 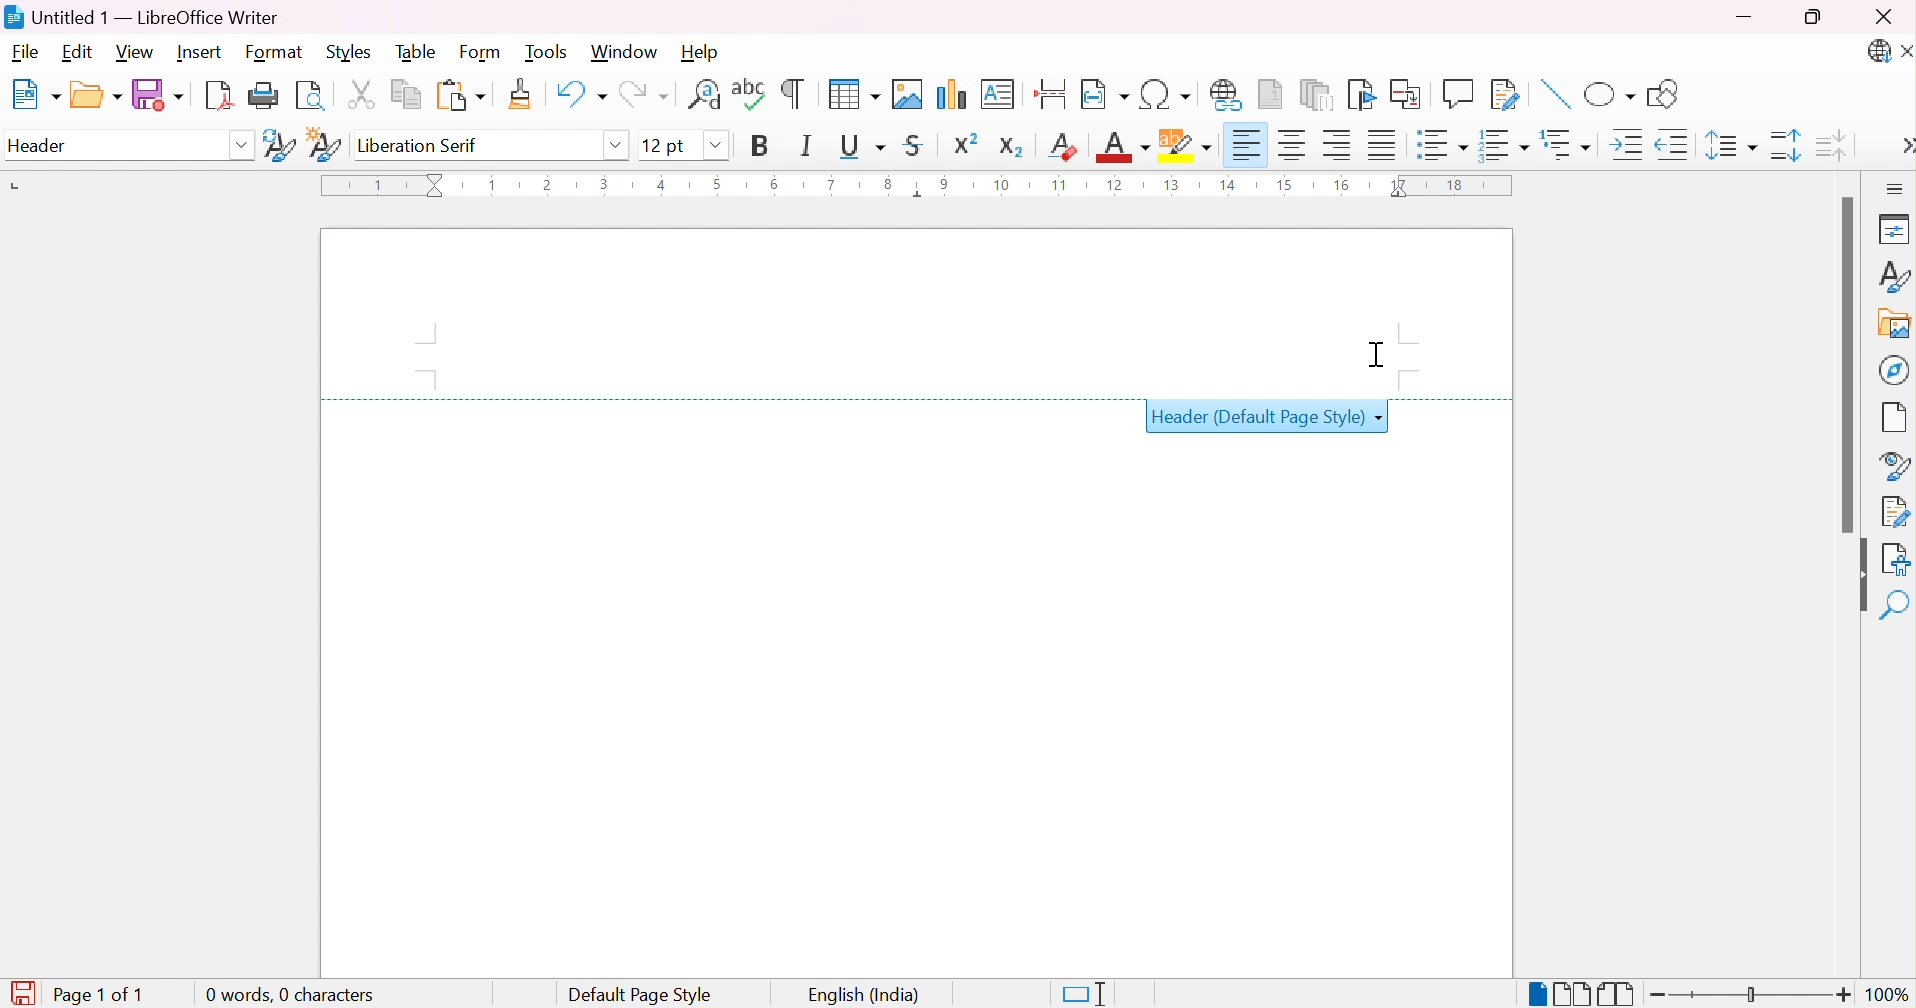 What do you see at coordinates (133, 53) in the screenshot?
I see `View` at bounding box center [133, 53].